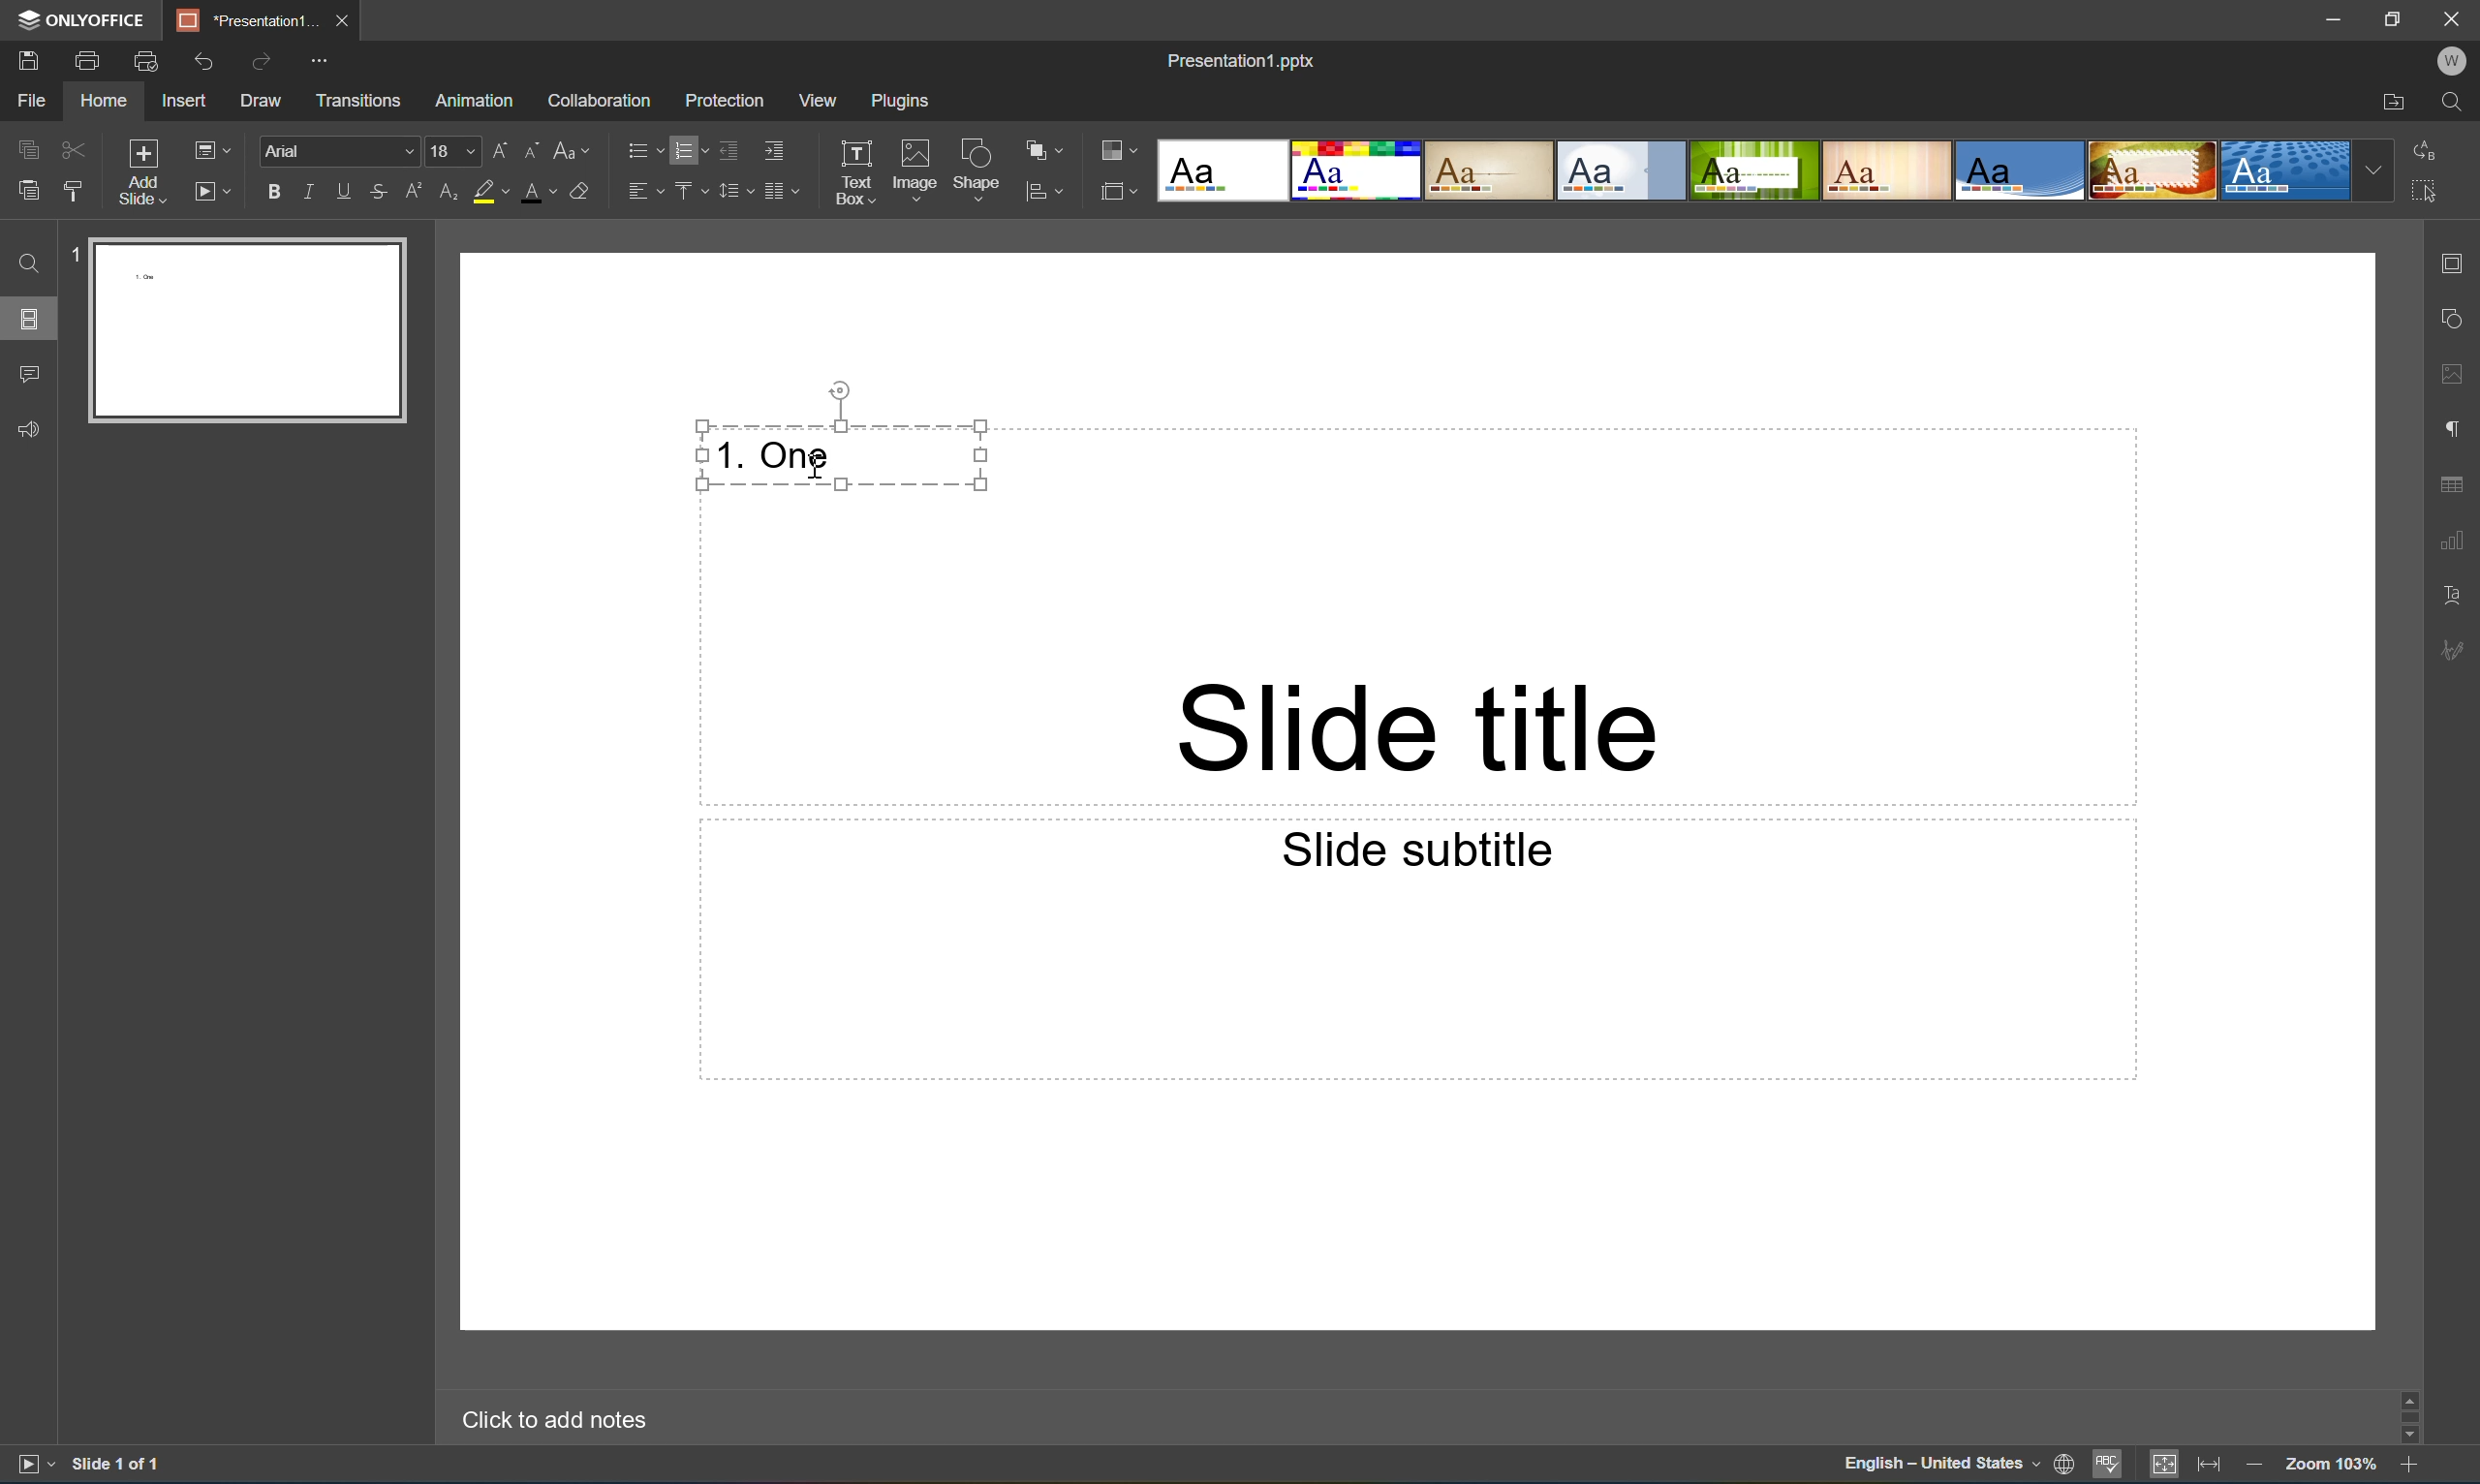 Image resolution: width=2480 pixels, height=1484 pixels. Describe the element at coordinates (854, 172) in the screenshot. I see `Text box` at that location.